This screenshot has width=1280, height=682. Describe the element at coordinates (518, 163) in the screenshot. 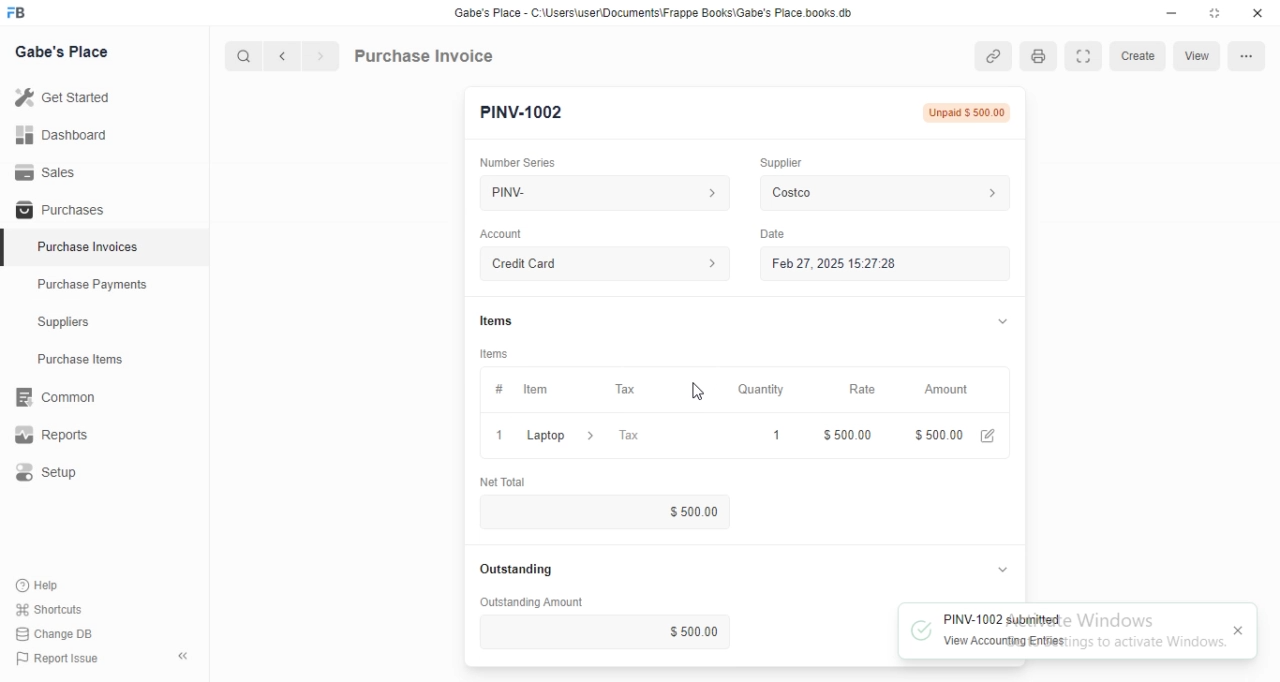

I see `Number Series` at that location.